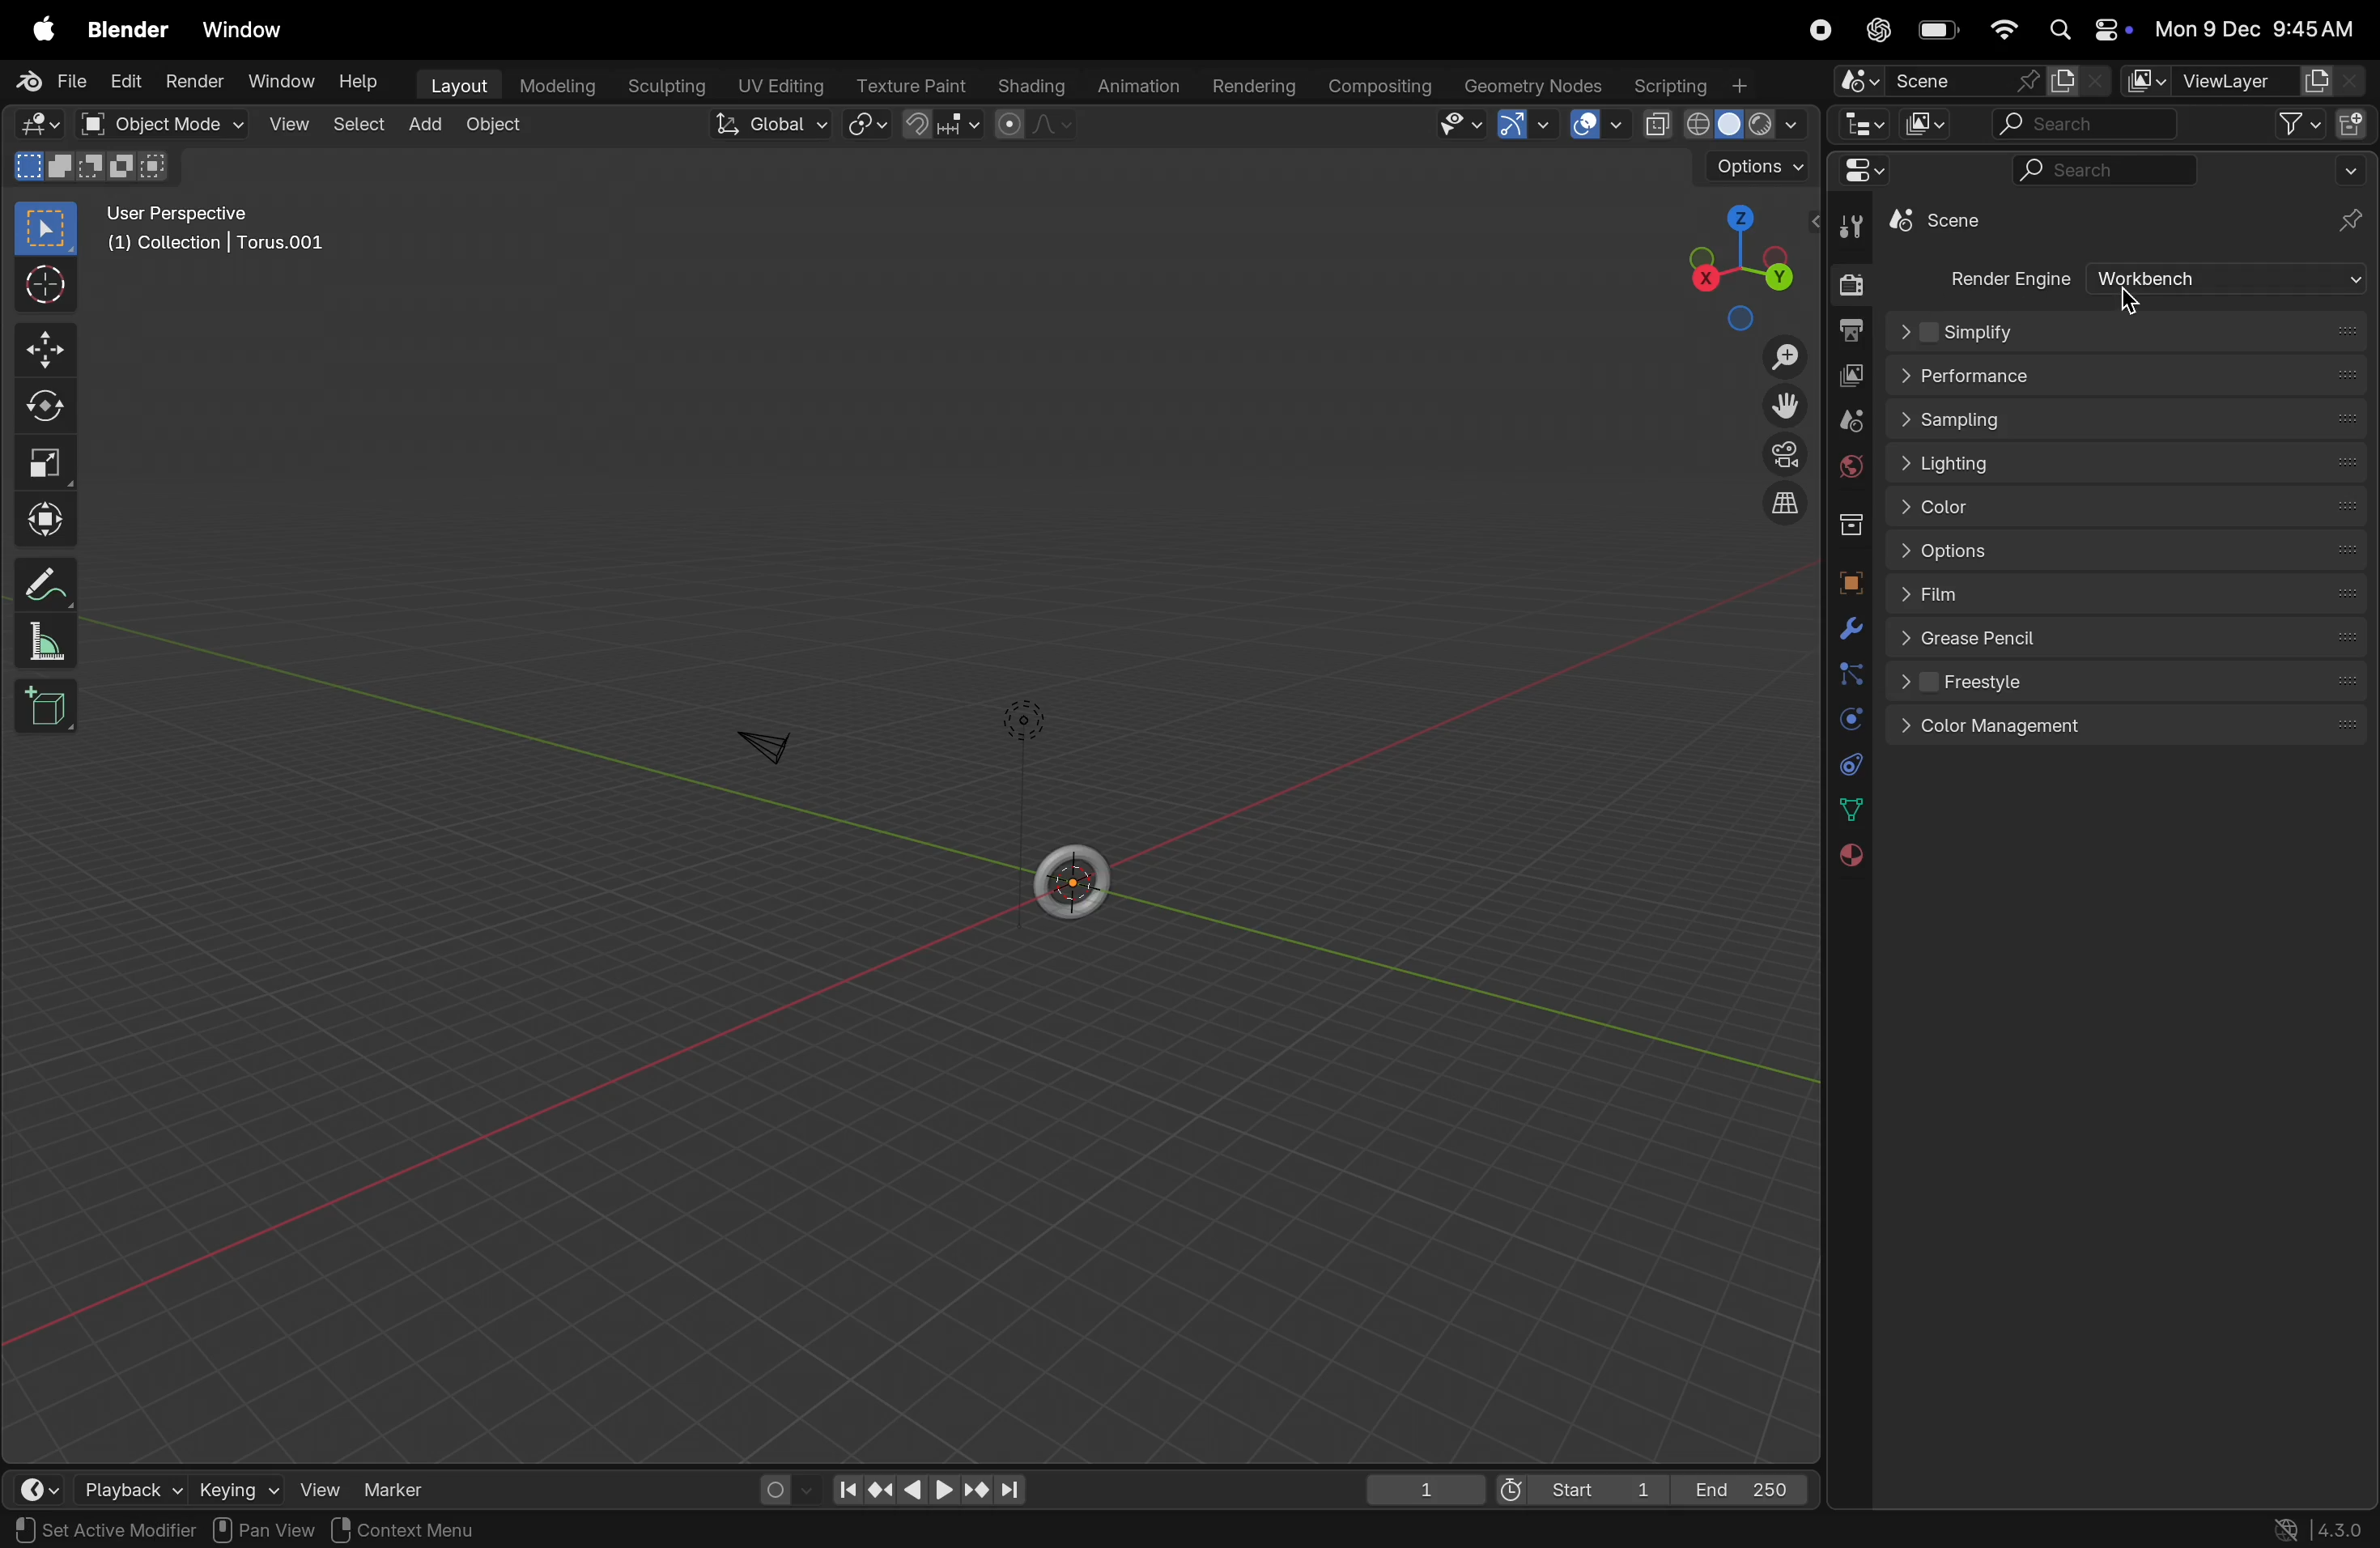 The image size is (2380, 1548). I want to click on playback, so click(125, 1488).